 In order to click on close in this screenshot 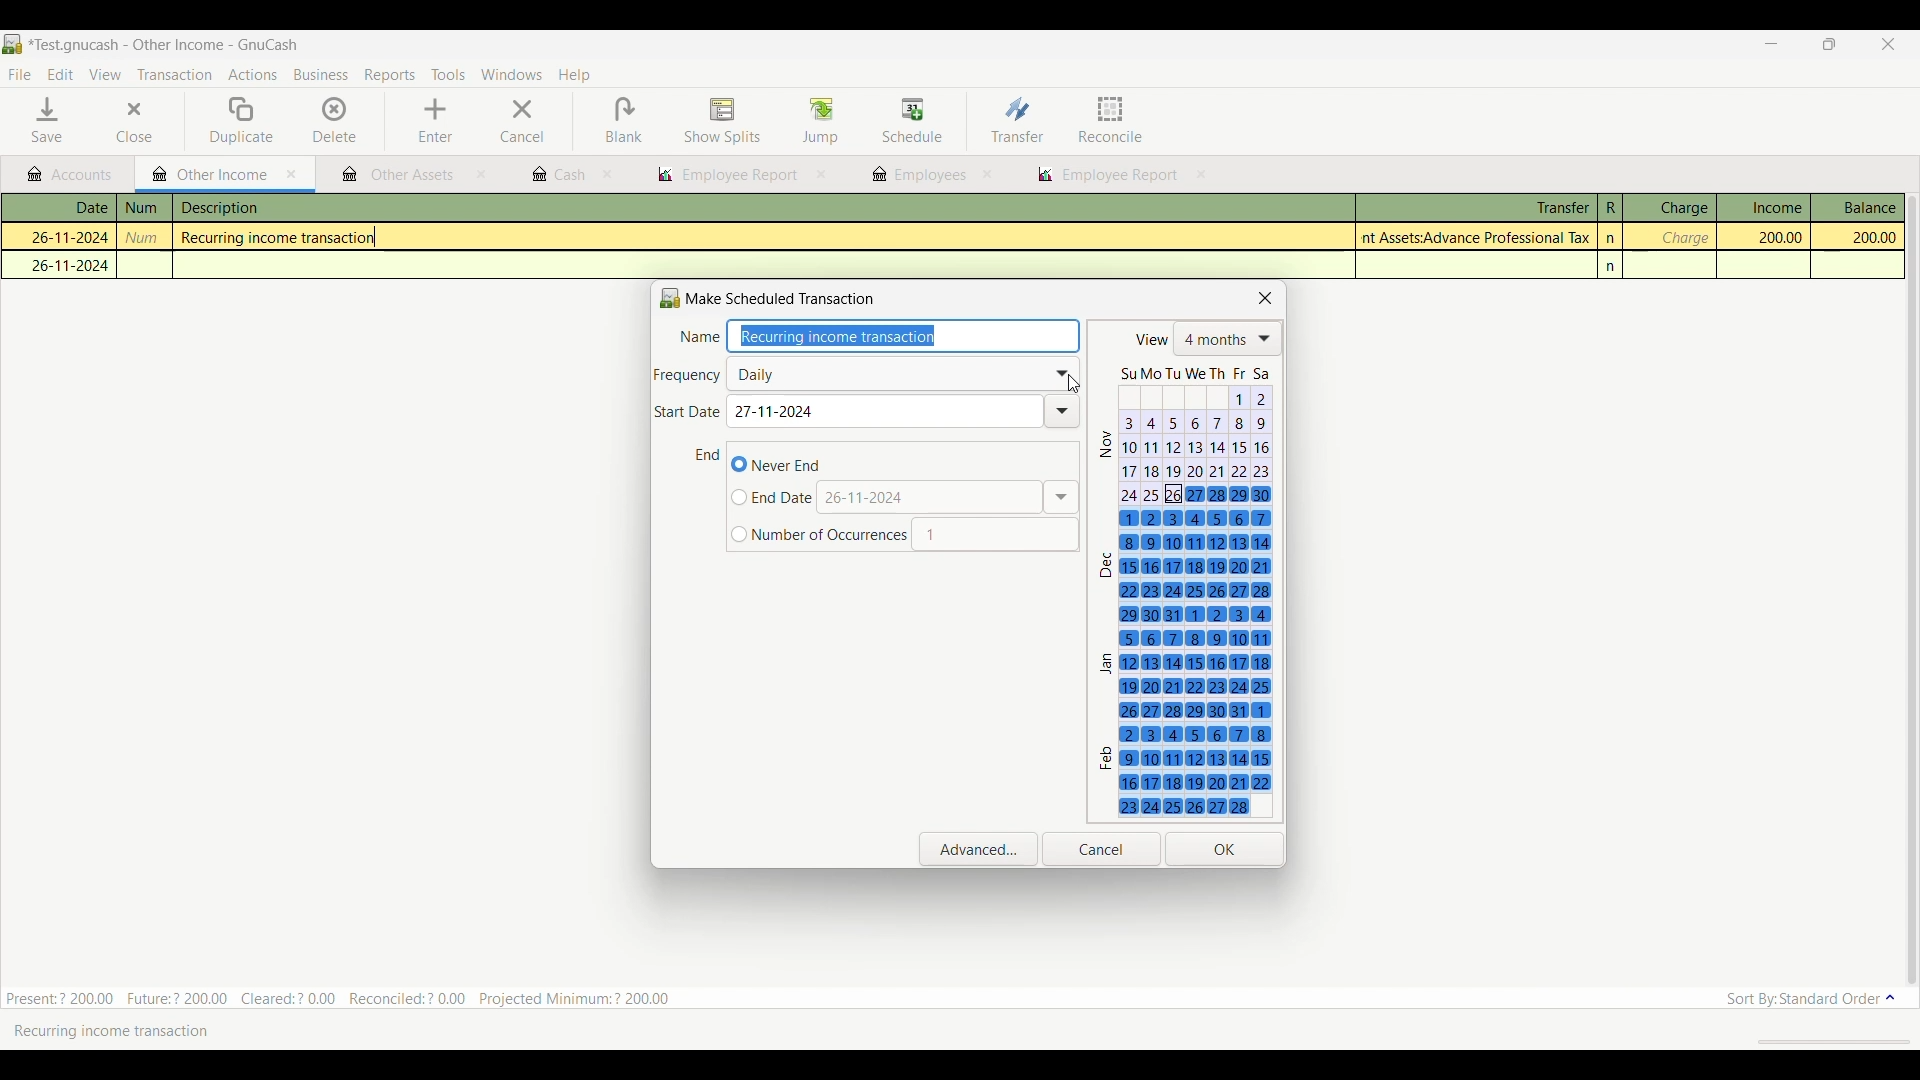, I will do `click(822, 175)`.